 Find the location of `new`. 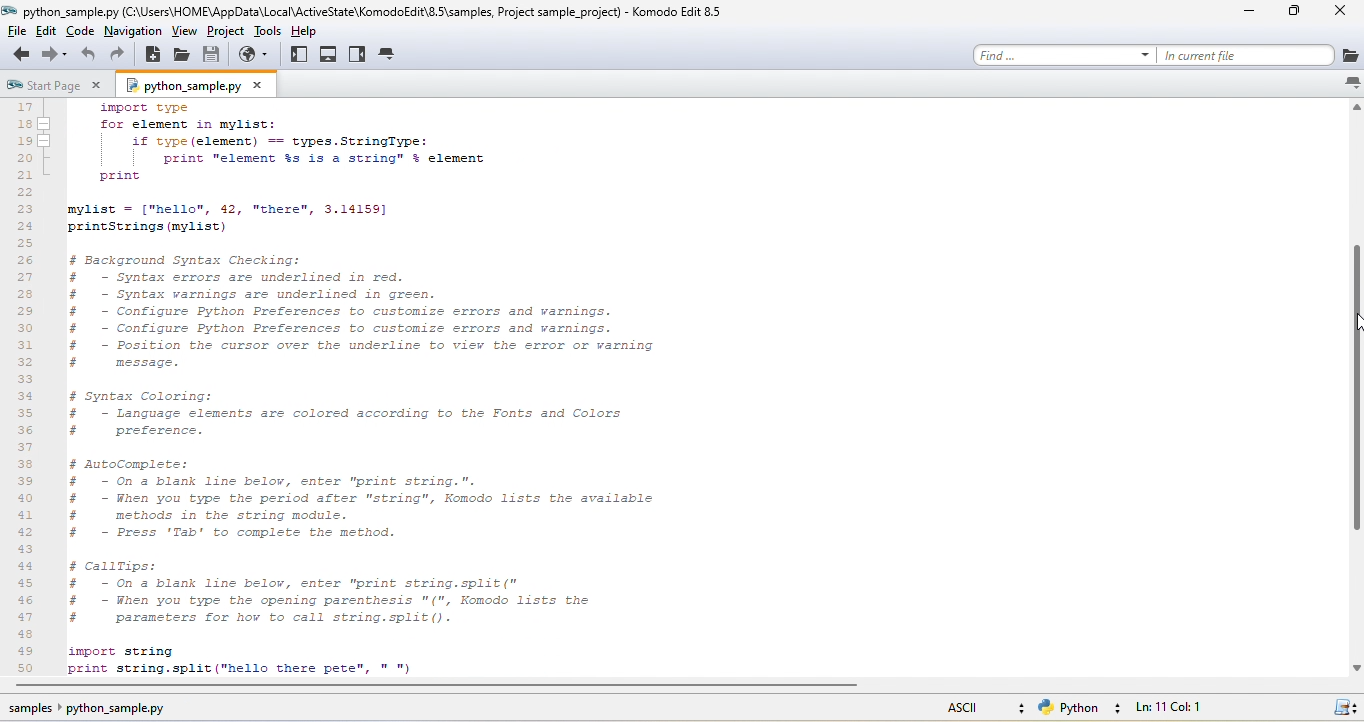

new is located at coordinates (153, 55).